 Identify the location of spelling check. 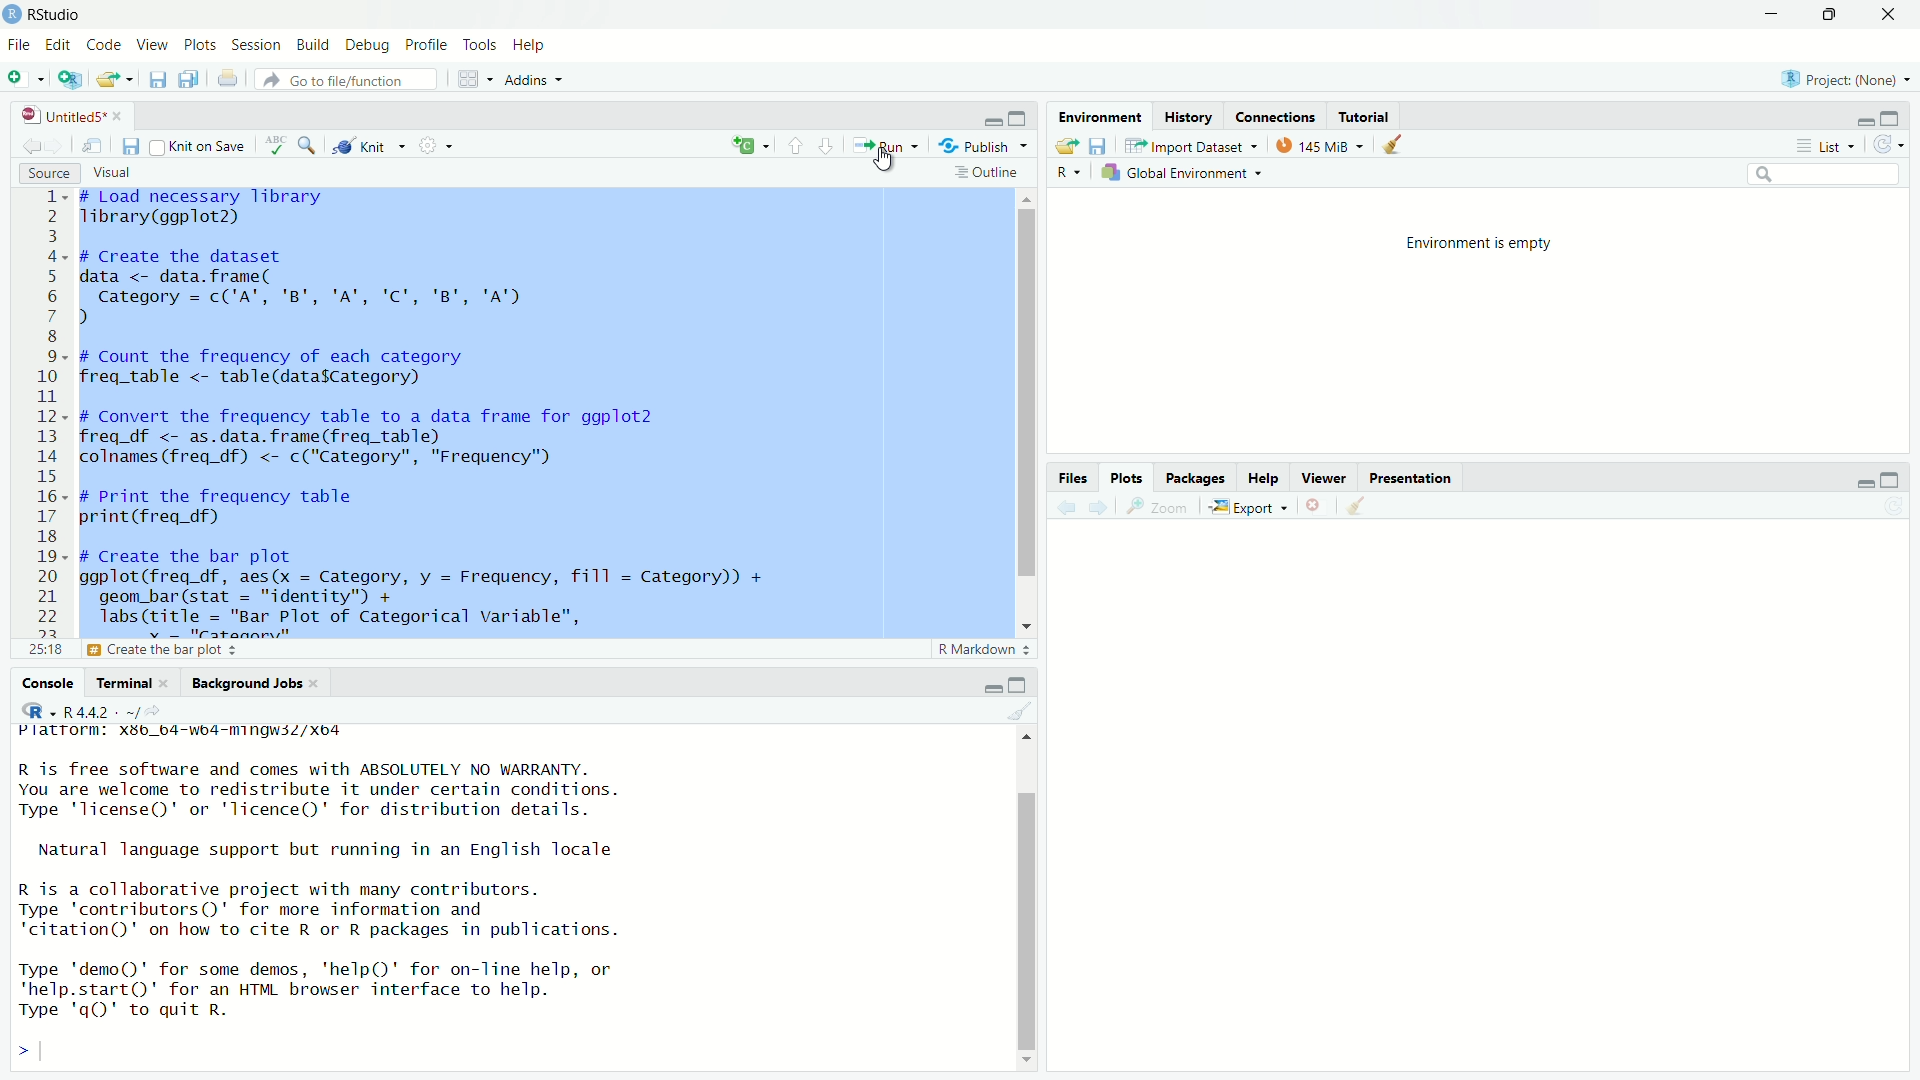
(277, 147).